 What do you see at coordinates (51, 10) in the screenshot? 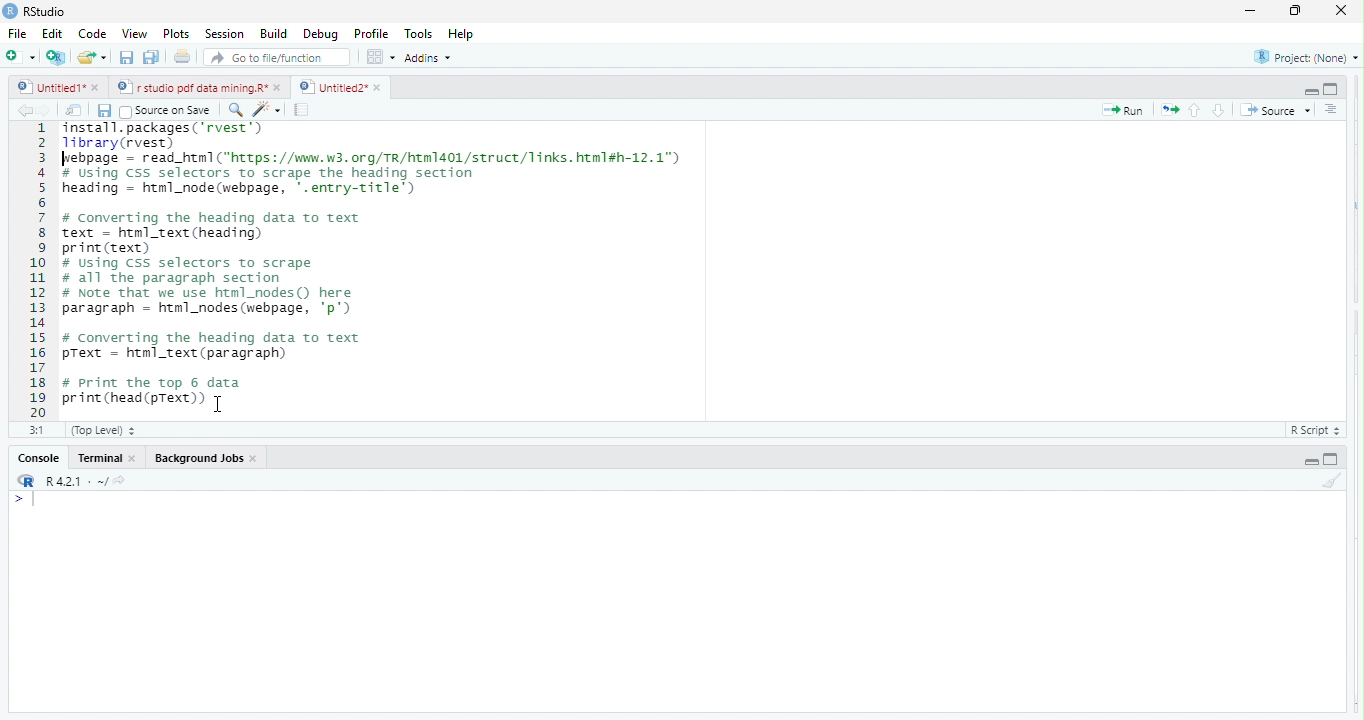
I see `RStudio` at bounding box center [51, 10].